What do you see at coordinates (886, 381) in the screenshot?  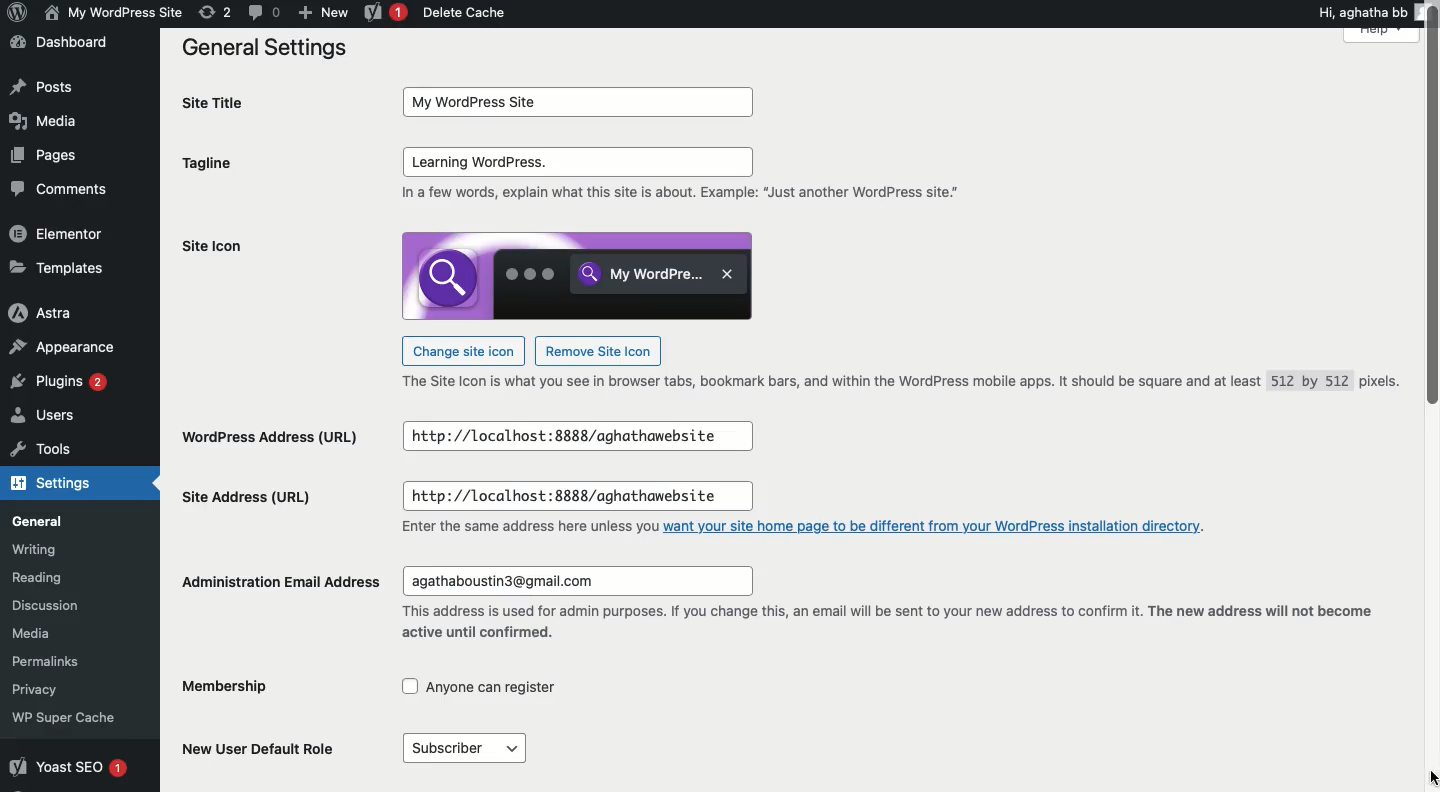 I see `The Site Icon is what you see in browser tabs, bookmark bars, and within the WordPress mobile apps. It should be square and at least 512 by 512 pixels.` at bounding box center [886, 381].